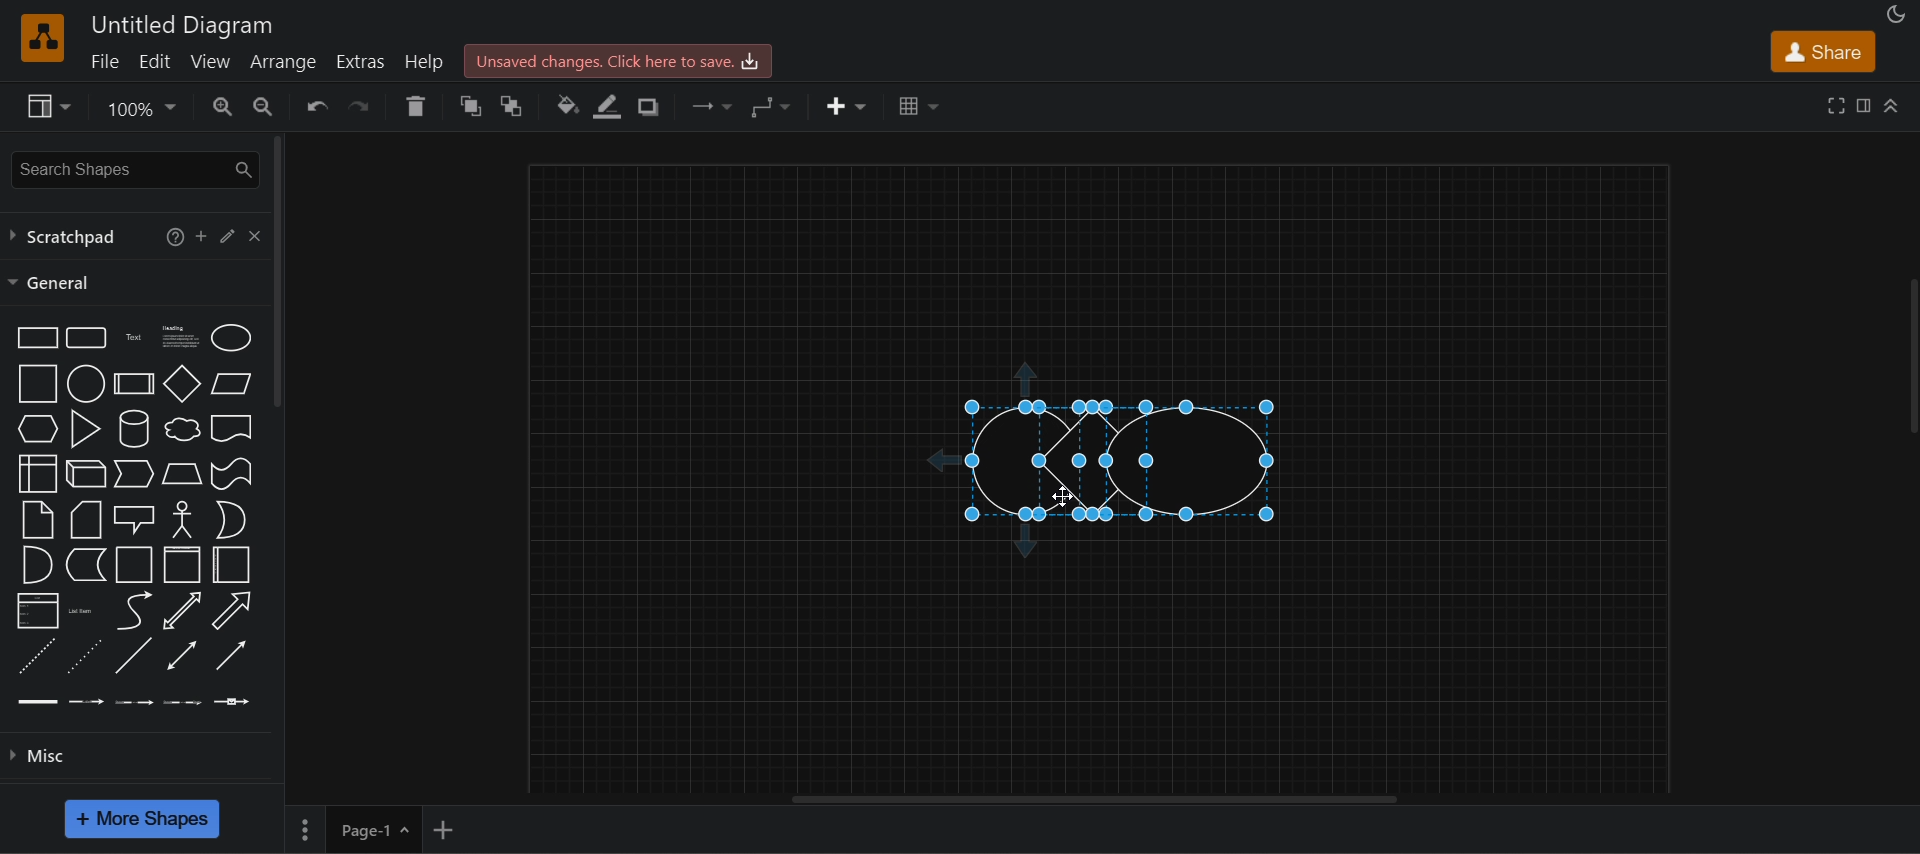  What do you see at coordinates (1119, 515) in the screenshot?
I see `action points to transform shape` at bounding box center [1119, 515].